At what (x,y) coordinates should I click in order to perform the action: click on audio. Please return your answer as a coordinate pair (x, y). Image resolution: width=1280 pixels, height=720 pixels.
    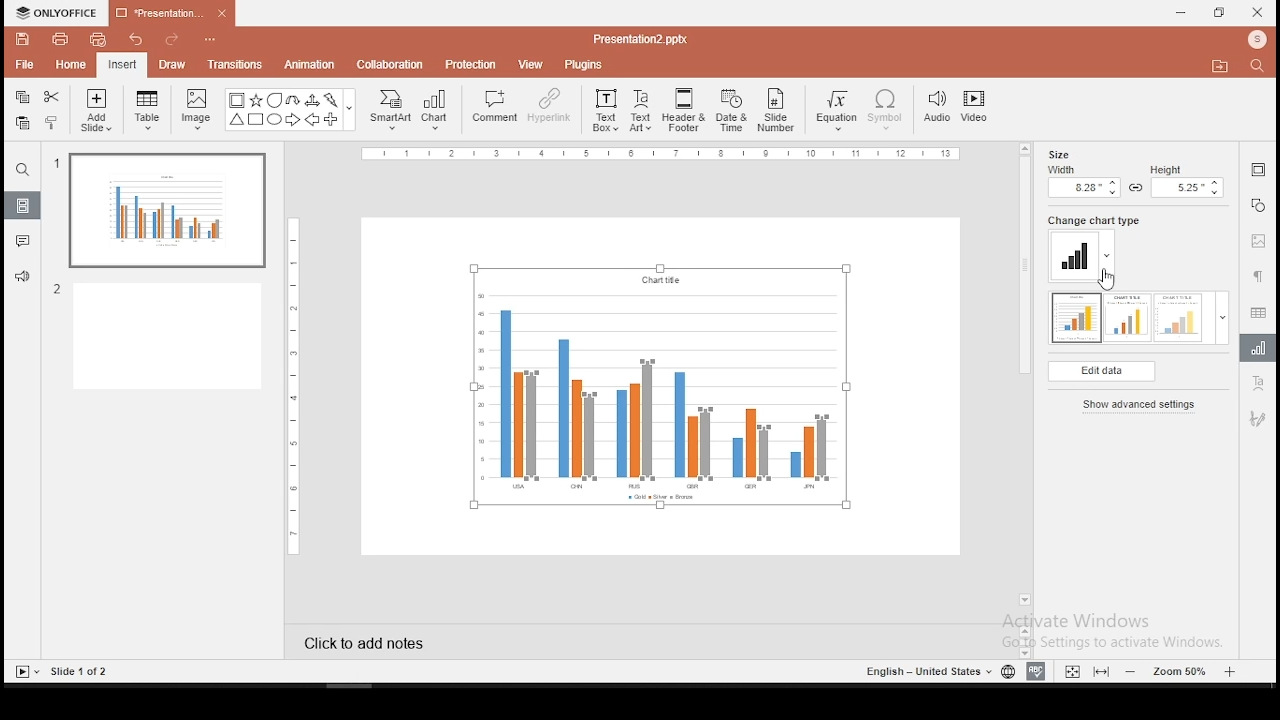
    Looking at the image, I should click on (937, 107).